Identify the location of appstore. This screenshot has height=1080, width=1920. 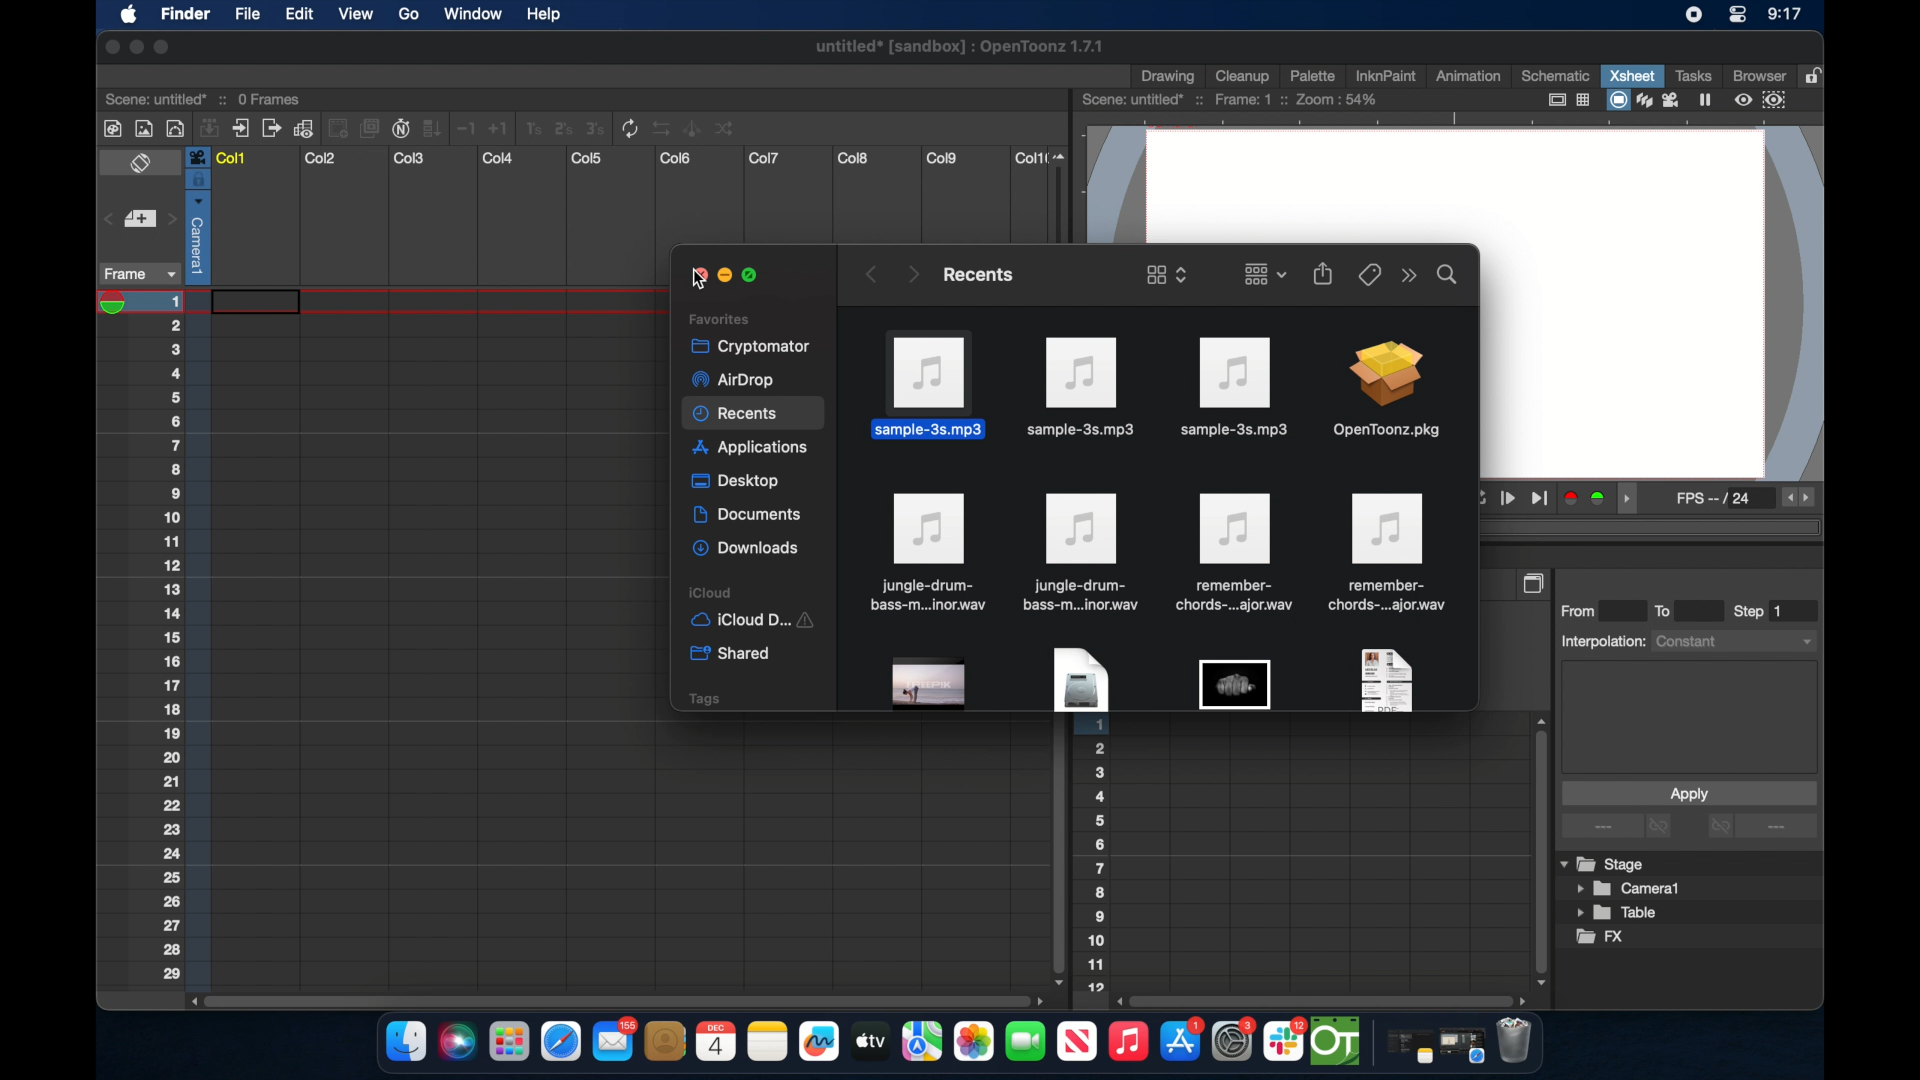
(1182, 1042).